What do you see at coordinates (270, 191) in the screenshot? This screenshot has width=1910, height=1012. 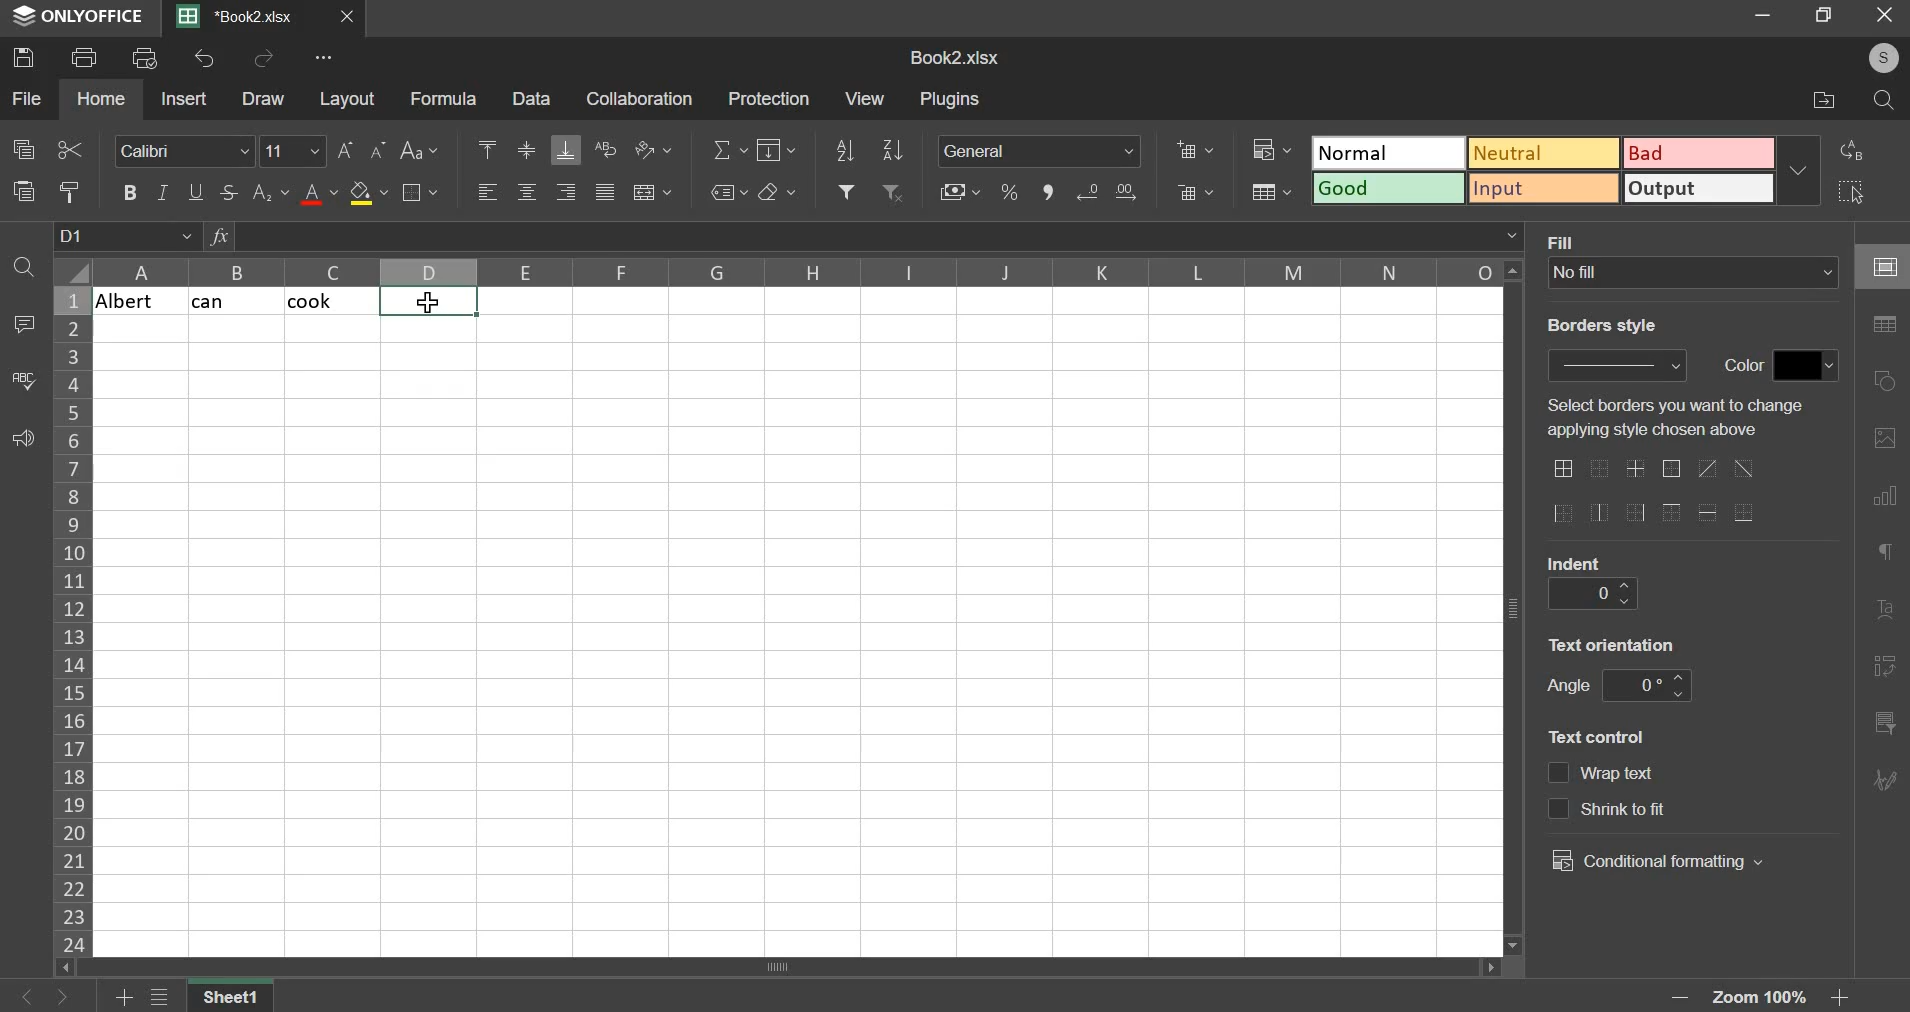 I see `subscript & superscript` at bounding box center [270, 191].